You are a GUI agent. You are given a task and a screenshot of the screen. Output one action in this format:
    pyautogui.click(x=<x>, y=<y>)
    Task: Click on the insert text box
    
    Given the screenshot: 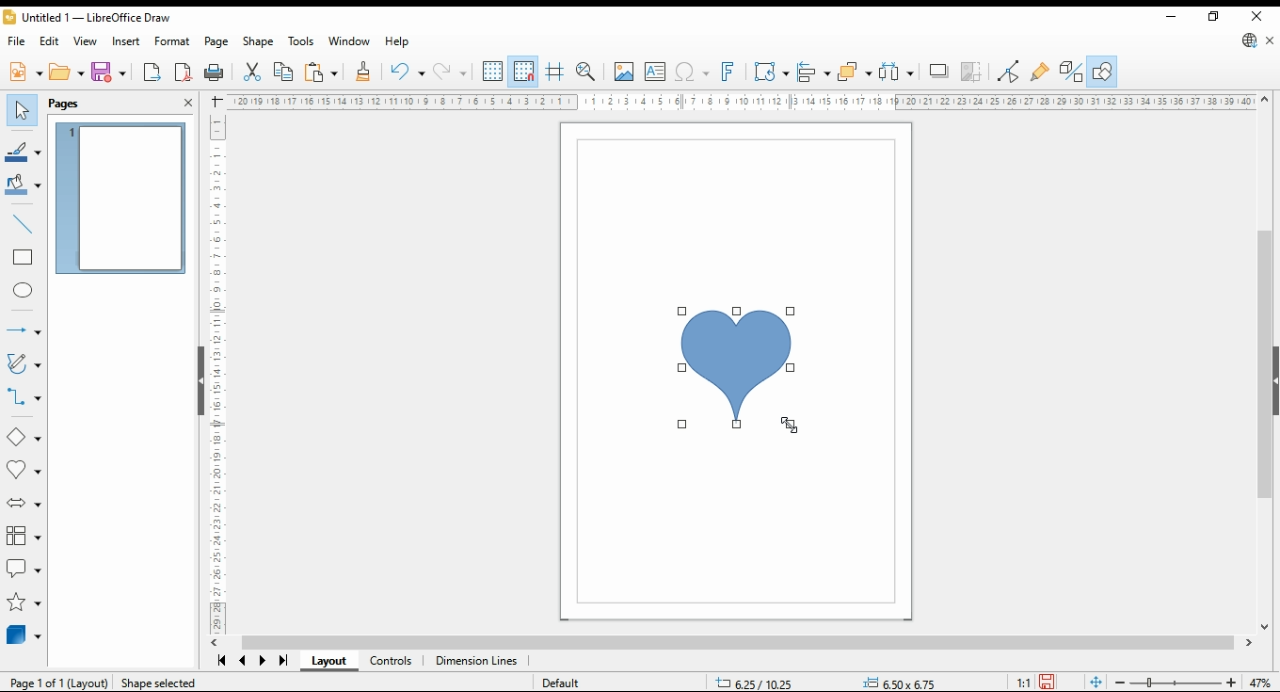 What is the action you would take?
    pyautogui.click(x=656, y=72)
    